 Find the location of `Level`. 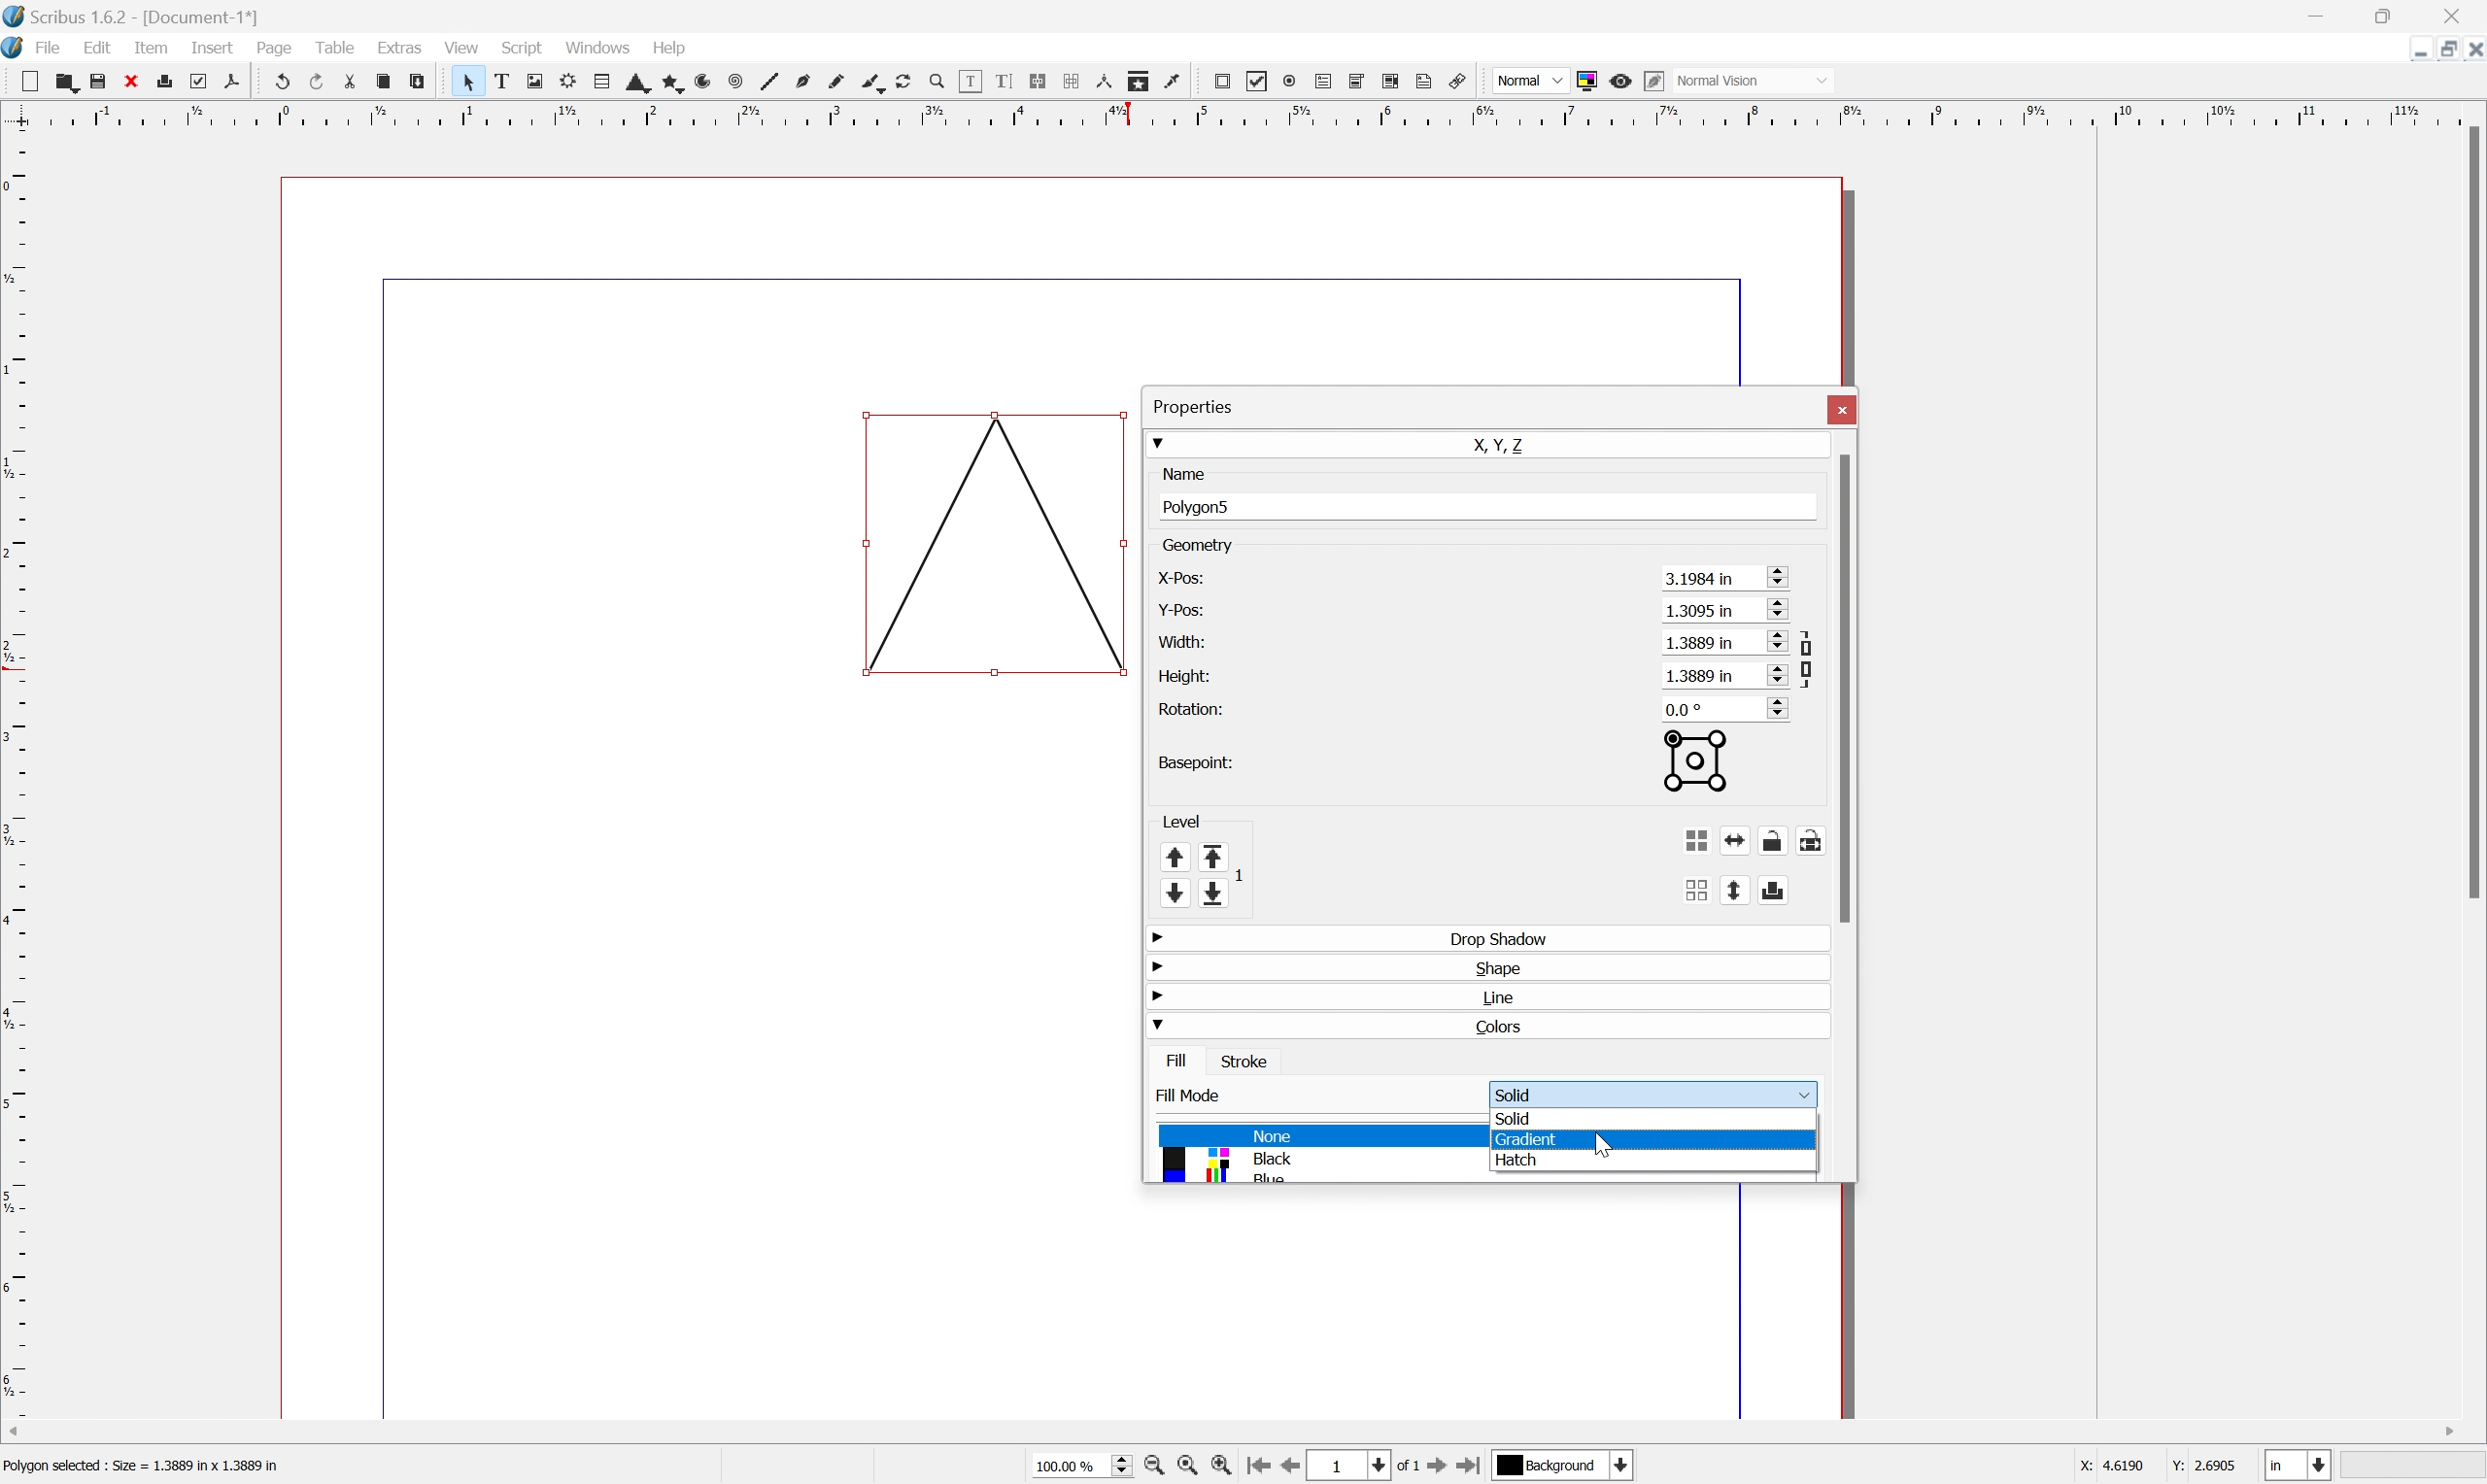

Level is located at coordinates (1200, 873).